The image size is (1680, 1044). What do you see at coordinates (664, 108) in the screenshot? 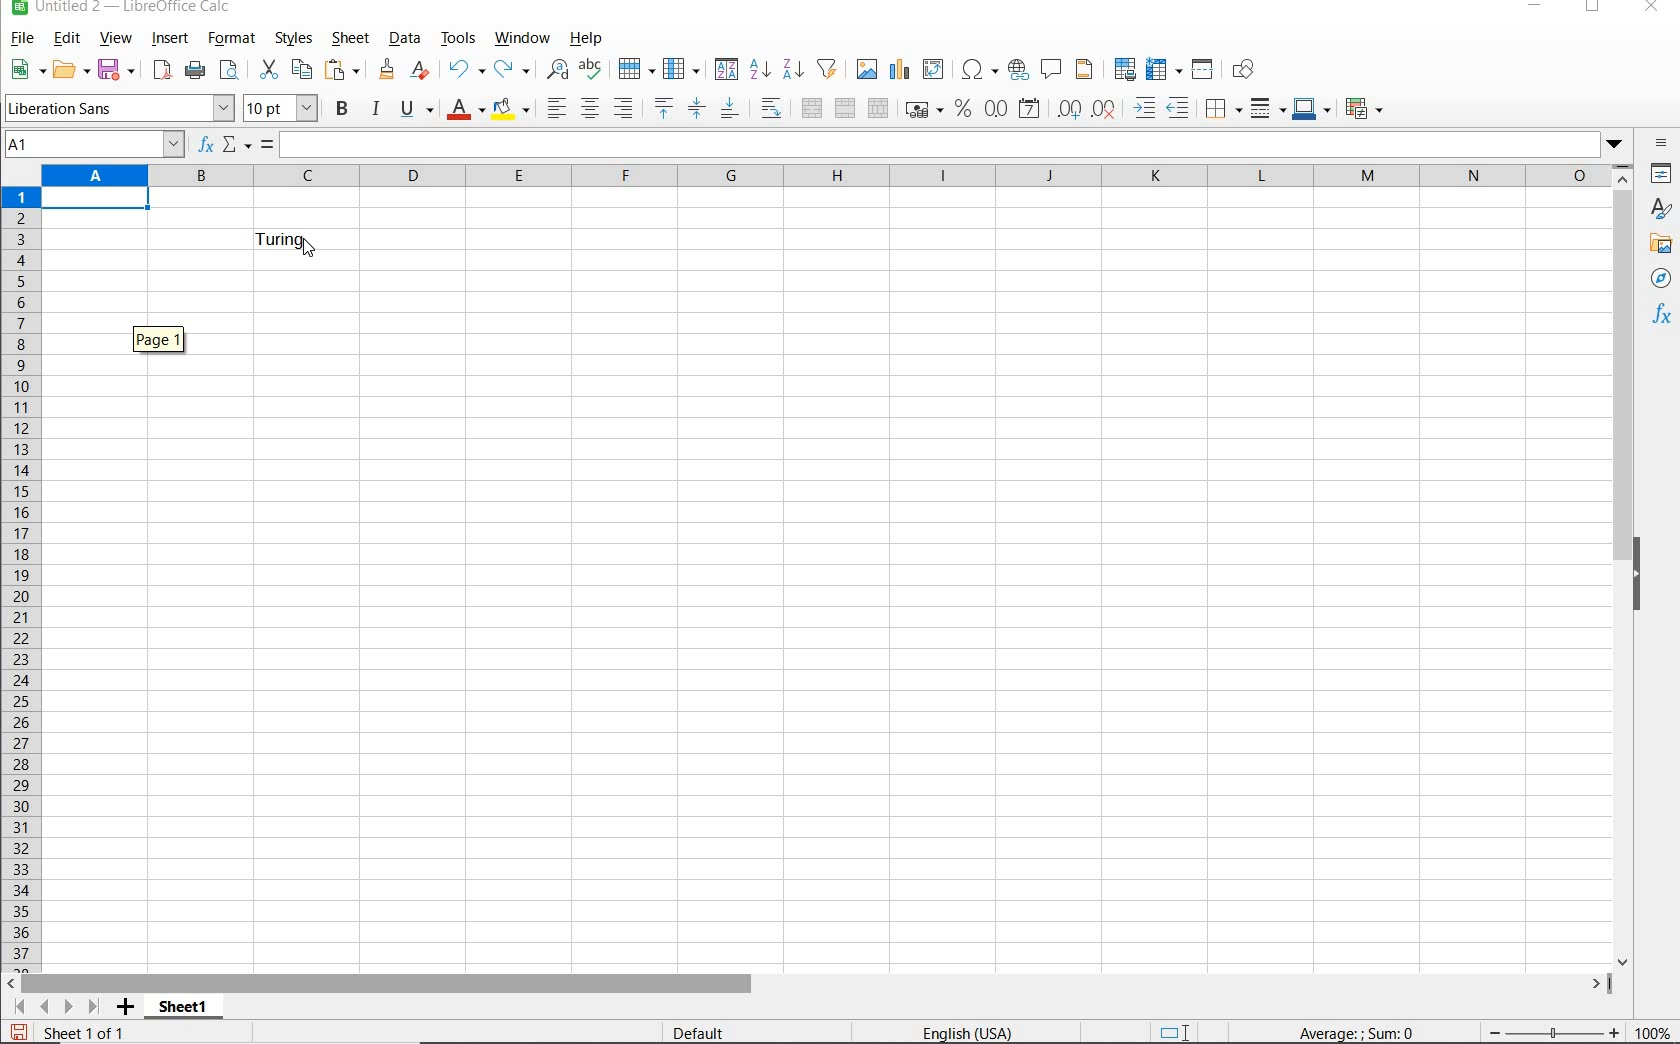
I see `ALIGN TOP` at bounding box center [664, 108].